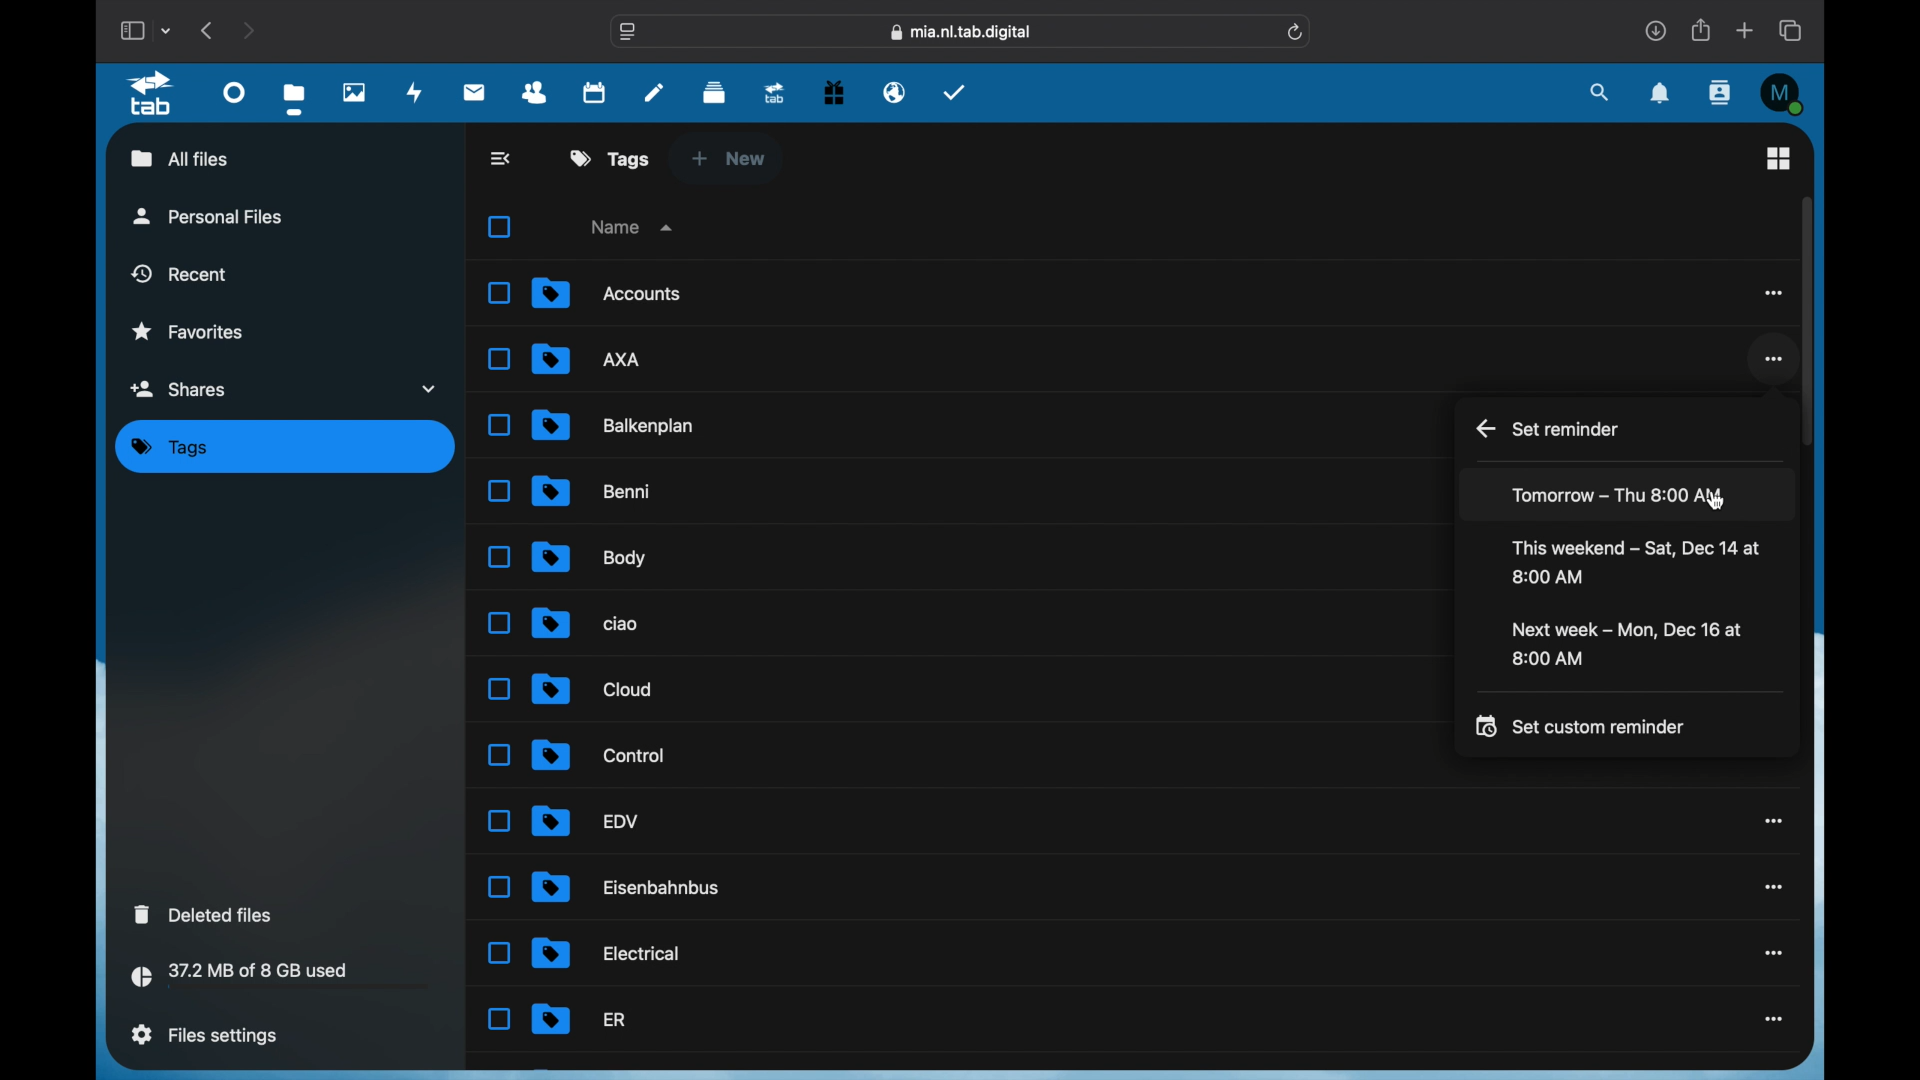 Image resolution: width=1920 pixels, height=1080 pixels. I want to click on file, so click(598, 756).